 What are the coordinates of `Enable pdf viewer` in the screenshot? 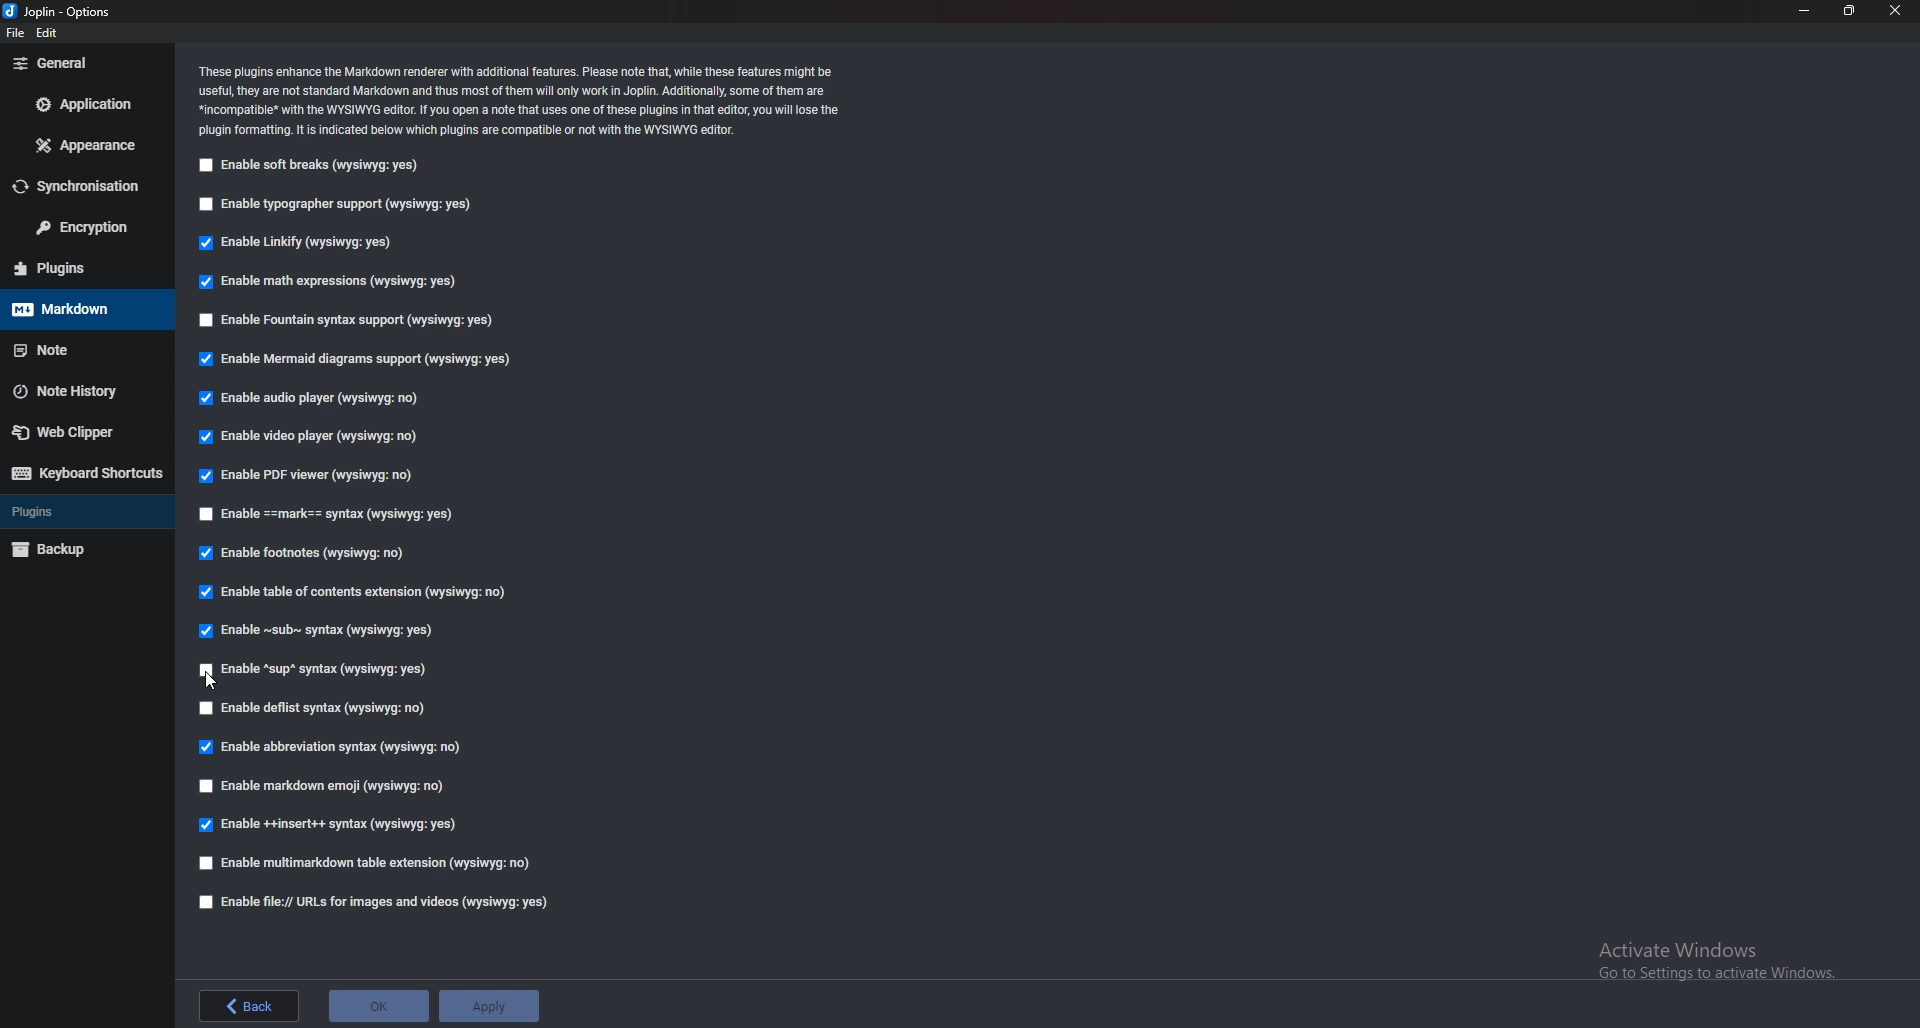 It's located at (312, 474).